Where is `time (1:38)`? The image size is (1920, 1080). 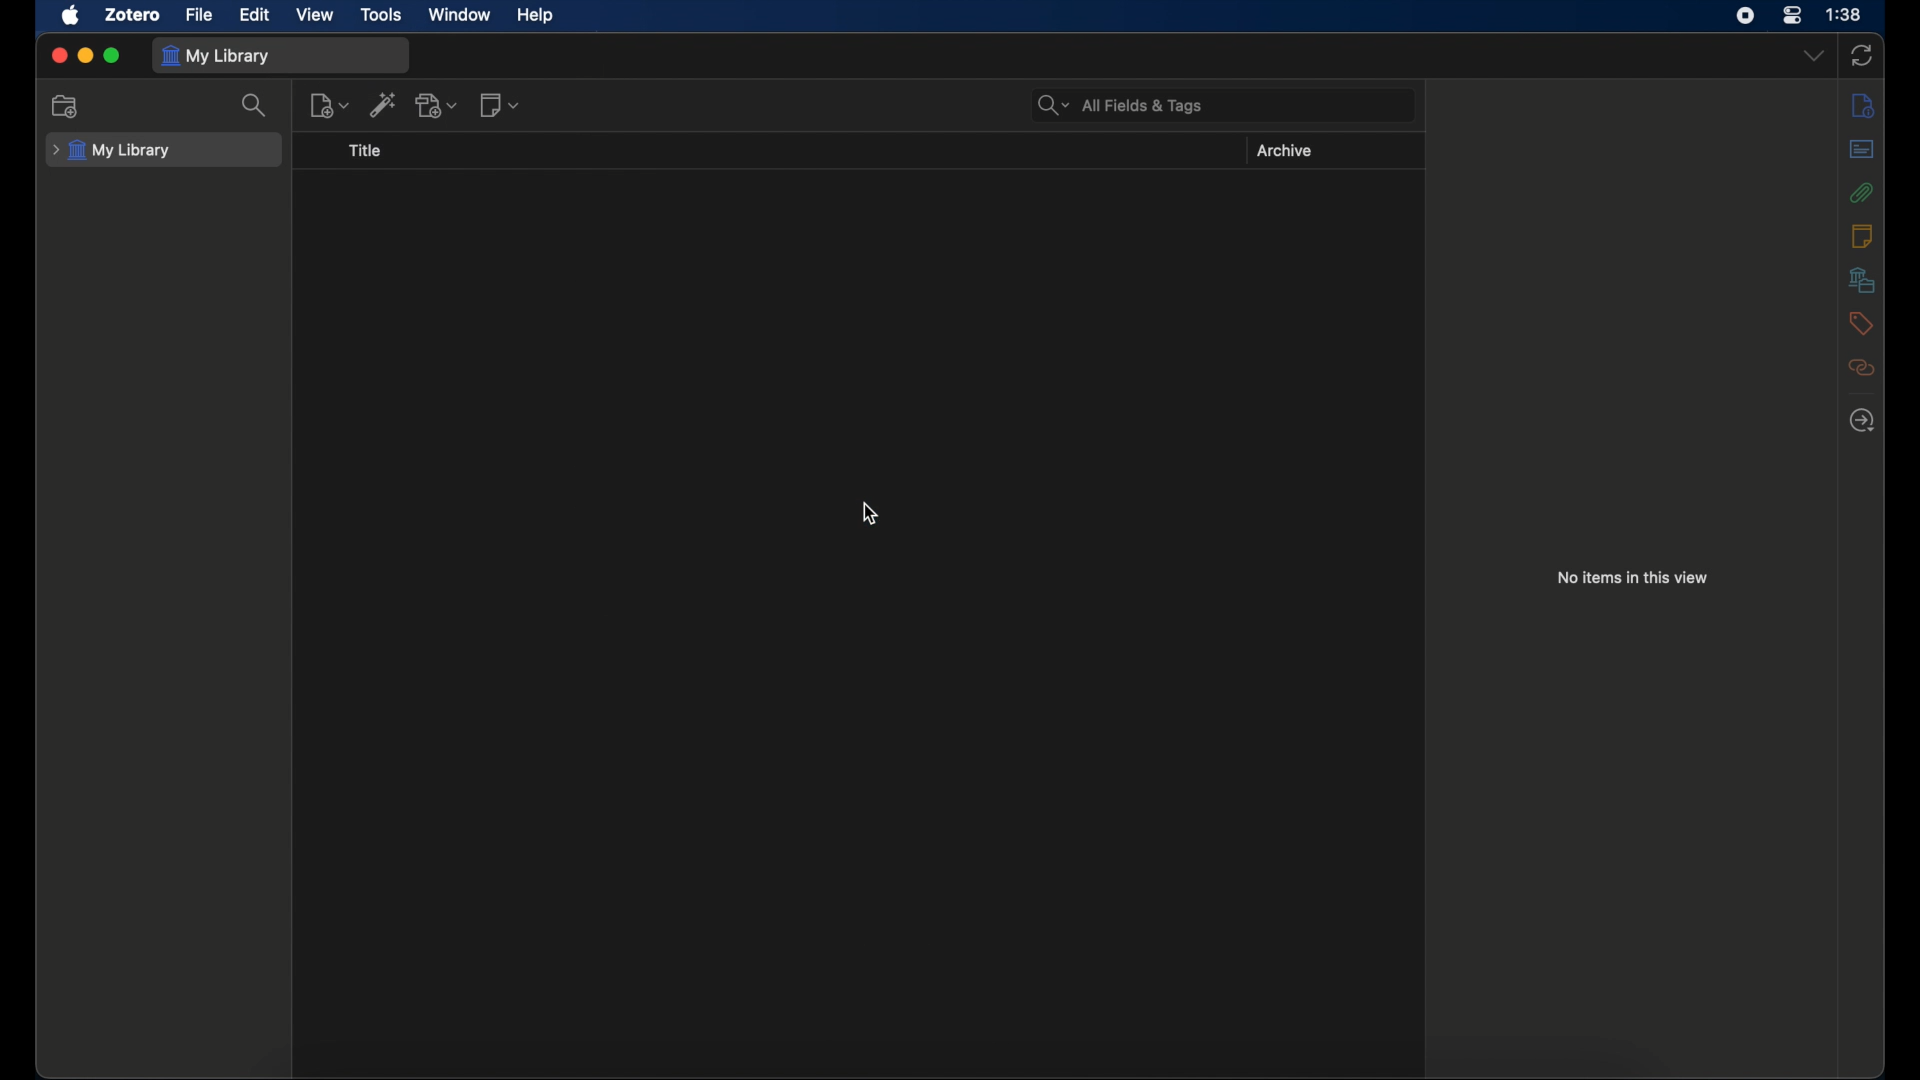
time (1:38) is located at coordinates (1844, 15).